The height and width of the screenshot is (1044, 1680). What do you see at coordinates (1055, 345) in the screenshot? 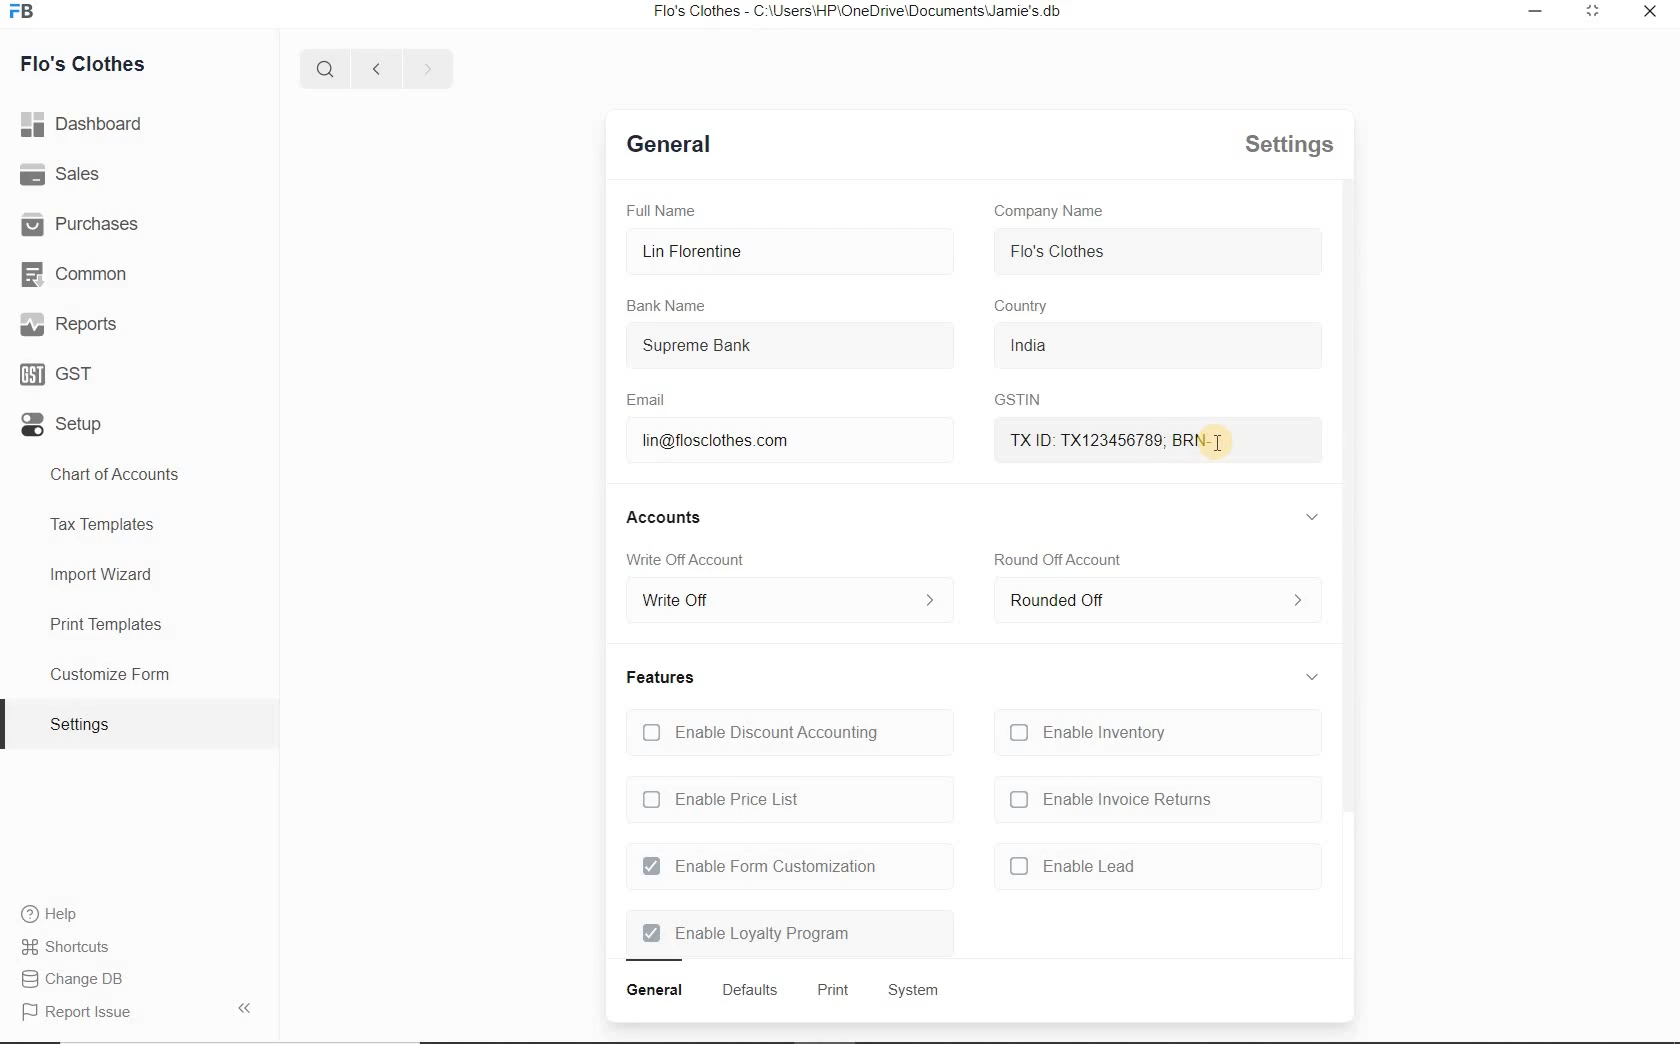
I see `india` at bounding box center [1055, 345].